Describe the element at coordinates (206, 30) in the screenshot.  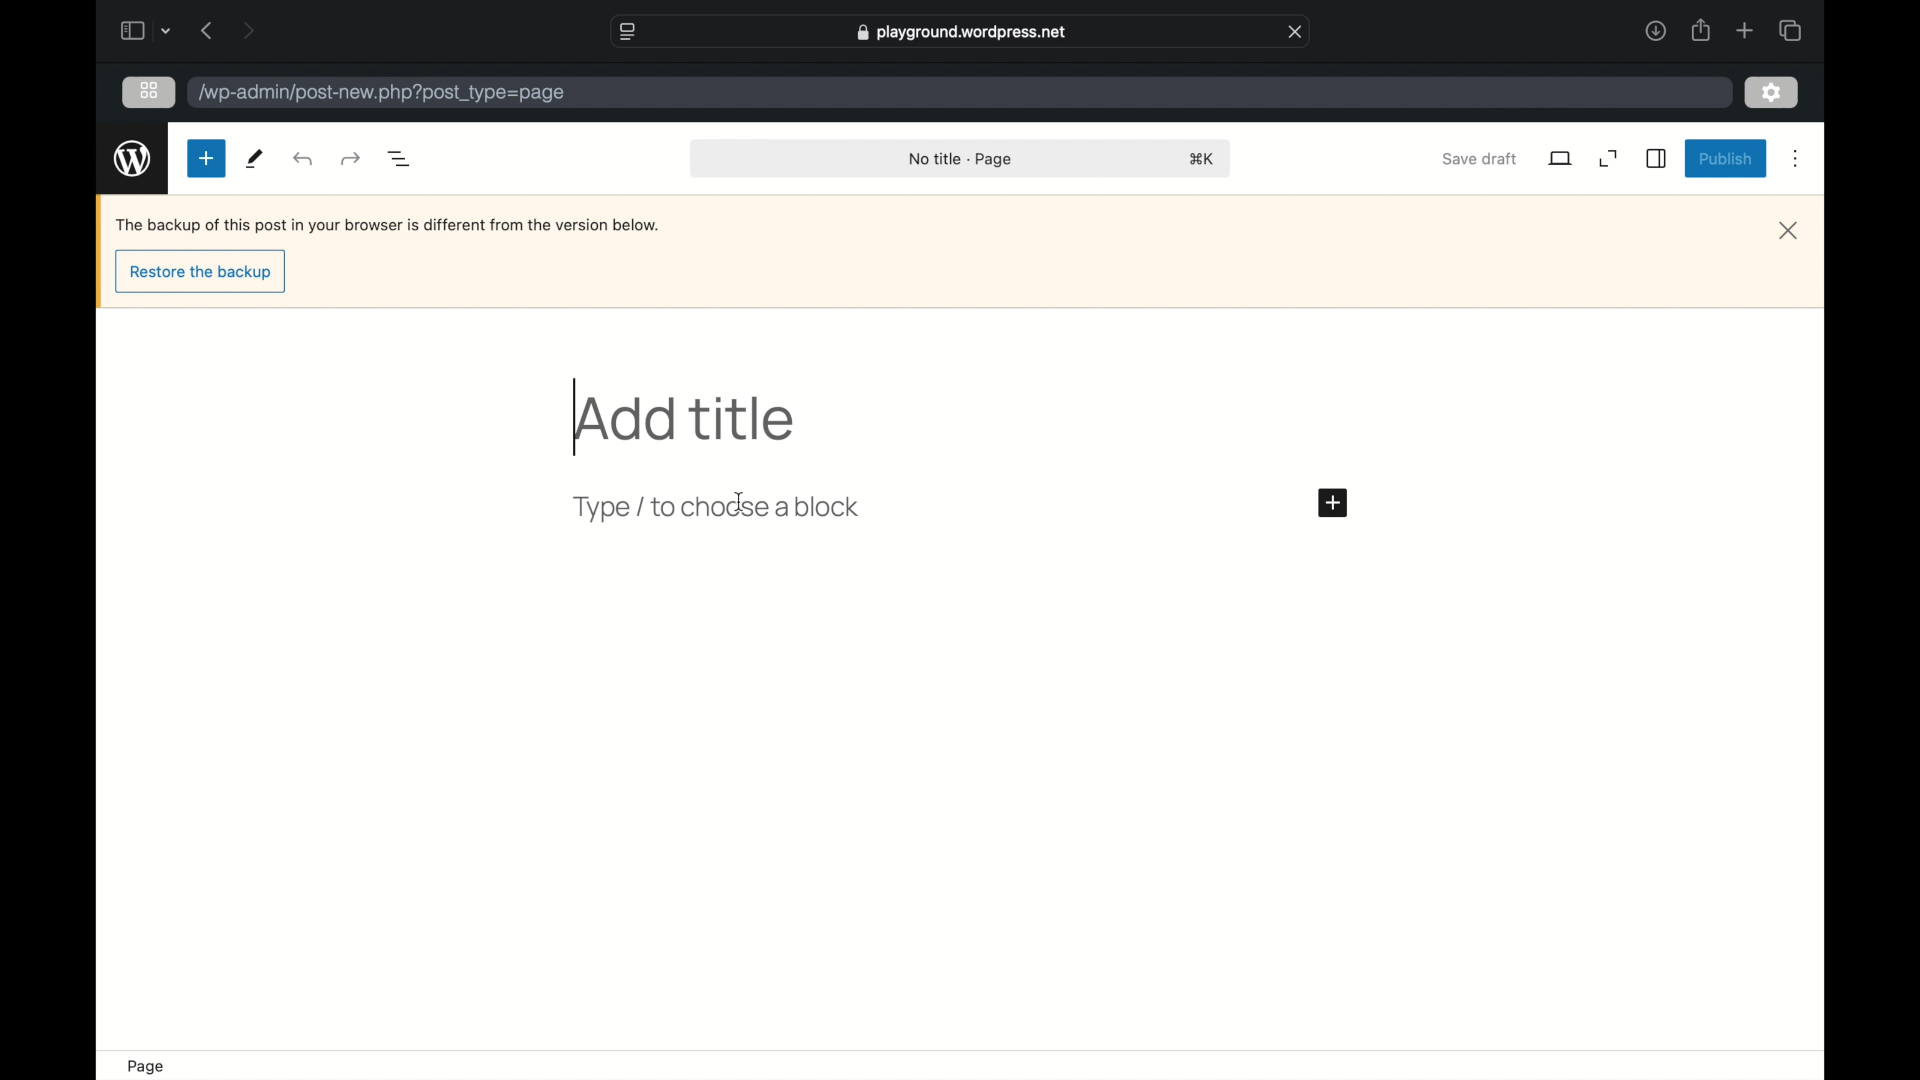
I see `previous page` at that location.